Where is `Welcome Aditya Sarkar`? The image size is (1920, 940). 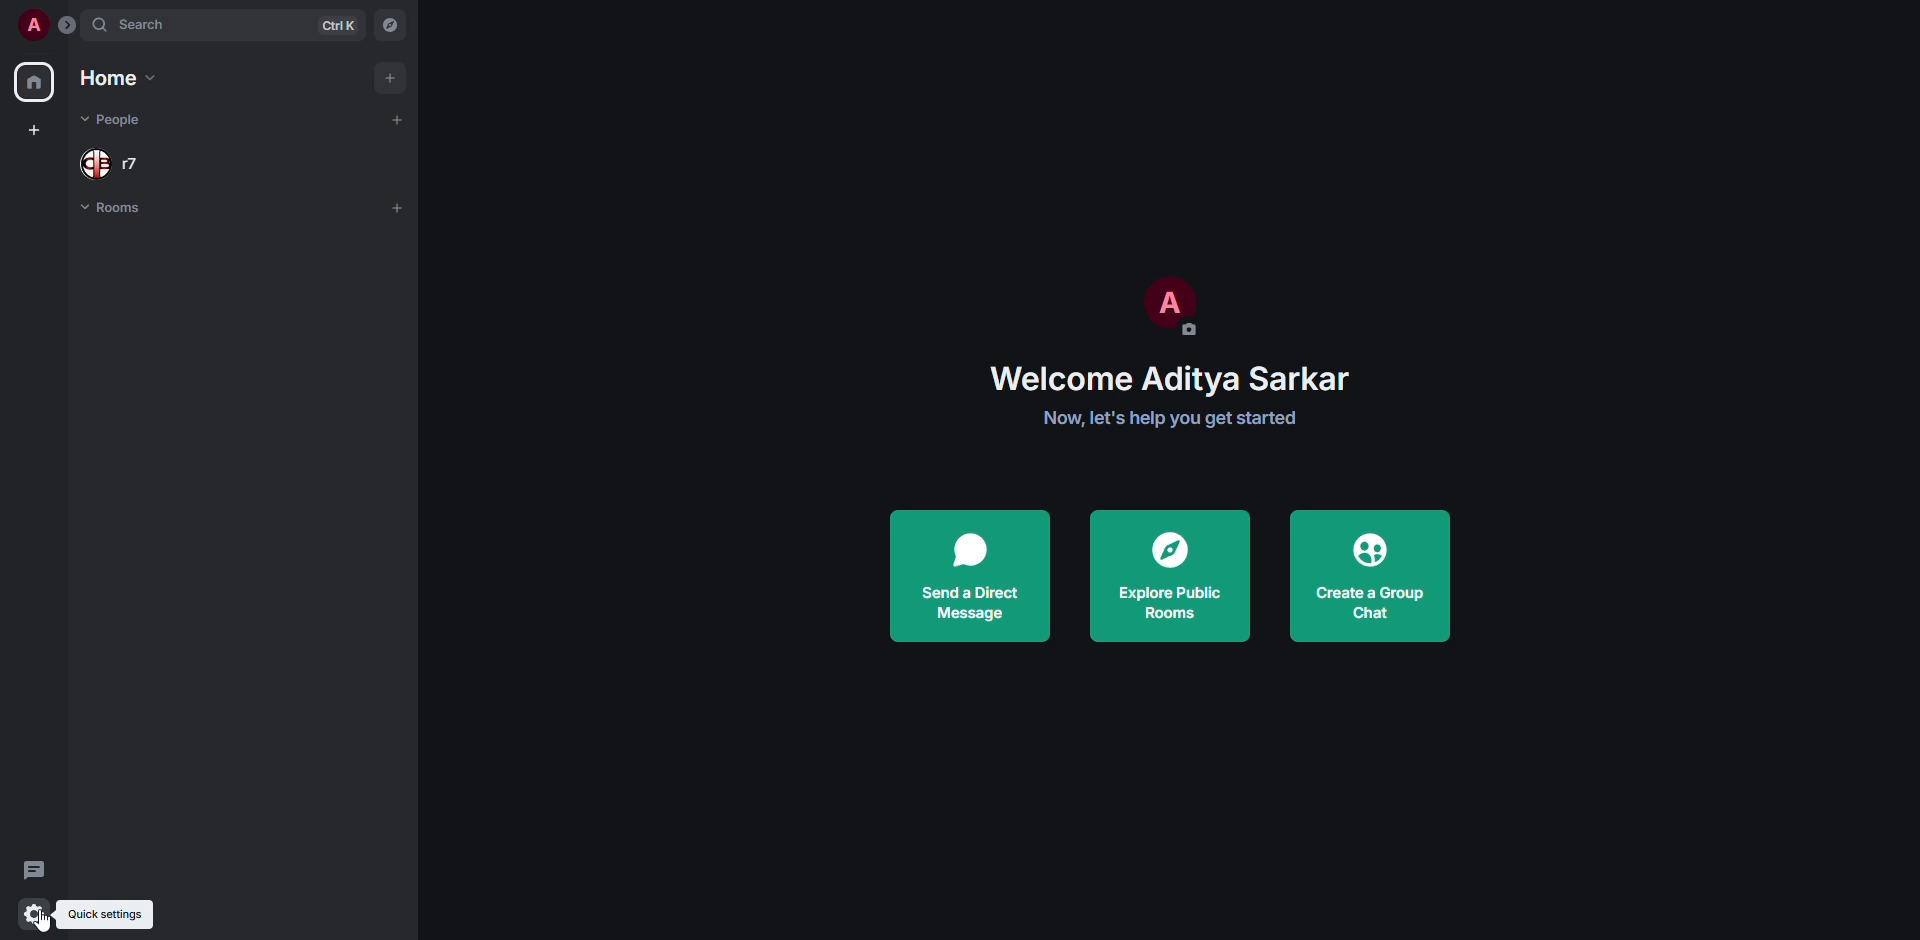 Welcome Aditya Sarkar is located at coordinates (1177, 377).